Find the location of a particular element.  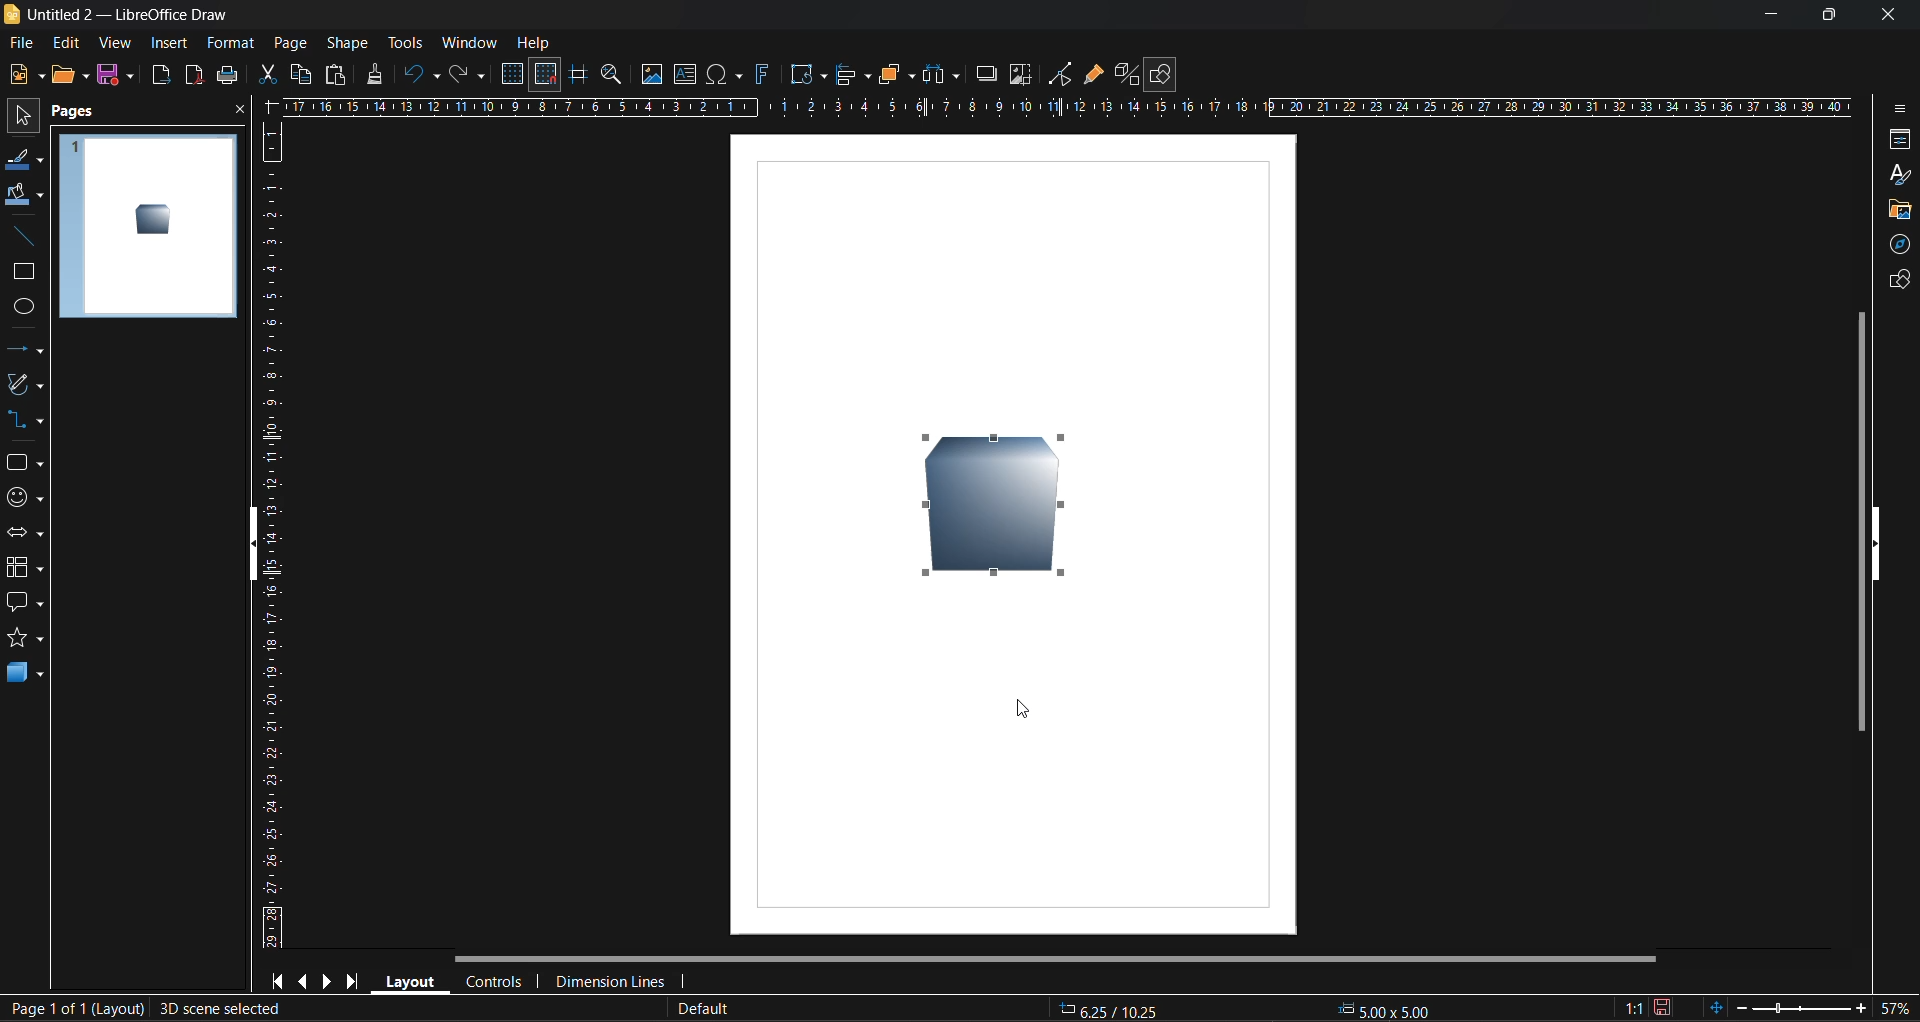

cube in page preview is located at coordinates (153, 219).